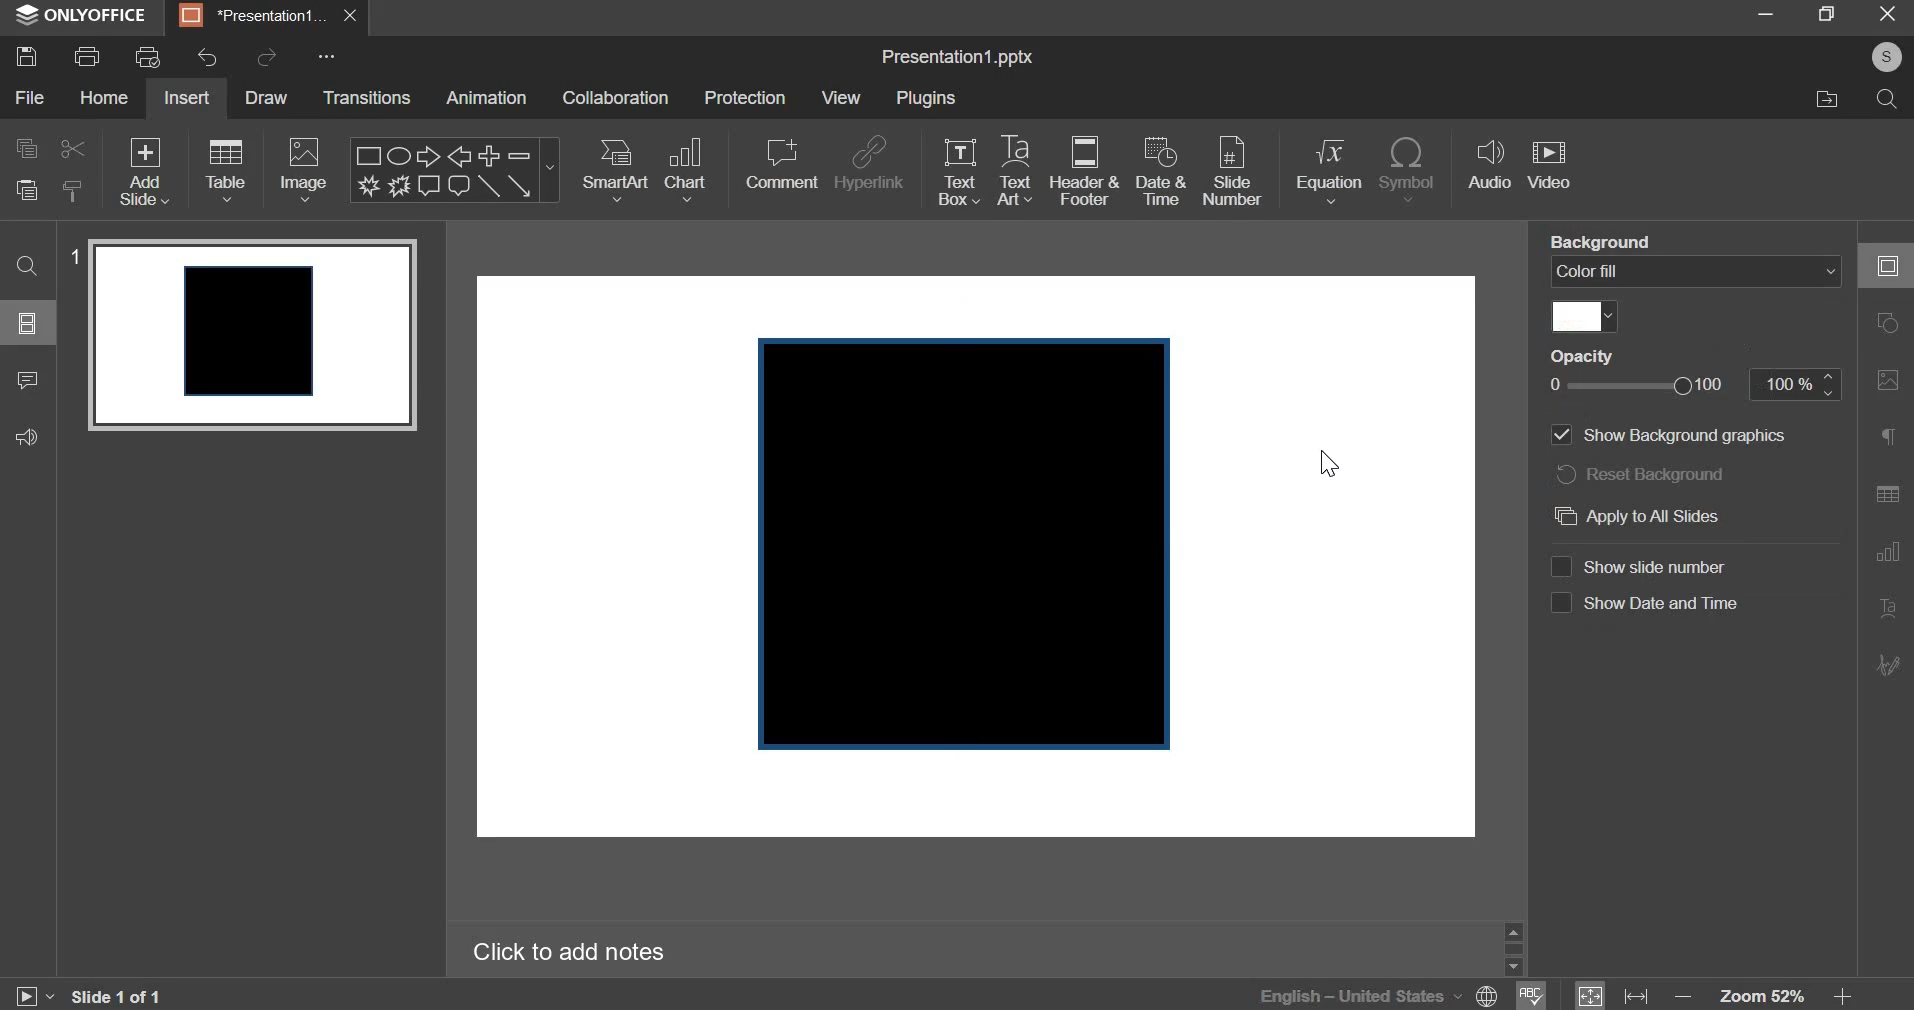  What do you see at coordinates (267, 100) in the screenshot?
I see `draw` at bounding box center [267, 100].